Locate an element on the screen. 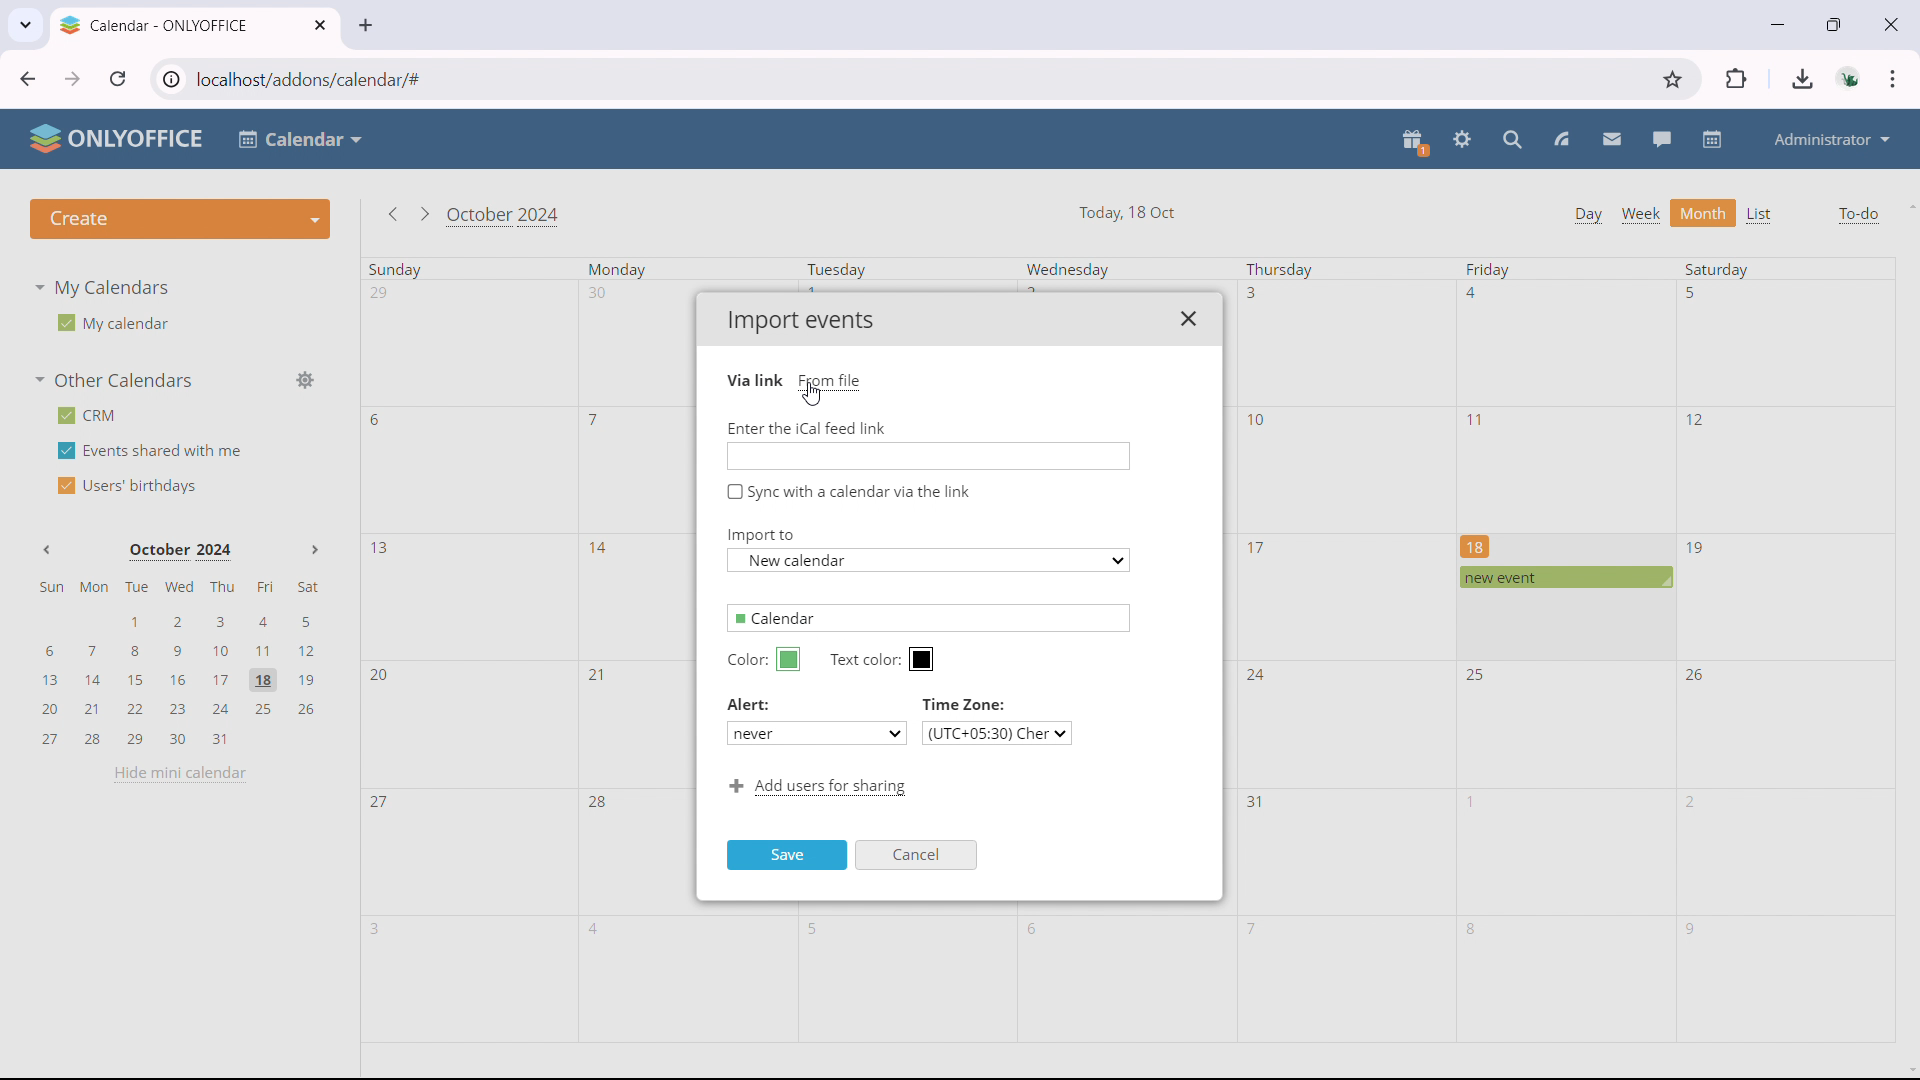 The width and height of the screenshot is (1920, 1080). Calendar is located at coordinates (302, 139).